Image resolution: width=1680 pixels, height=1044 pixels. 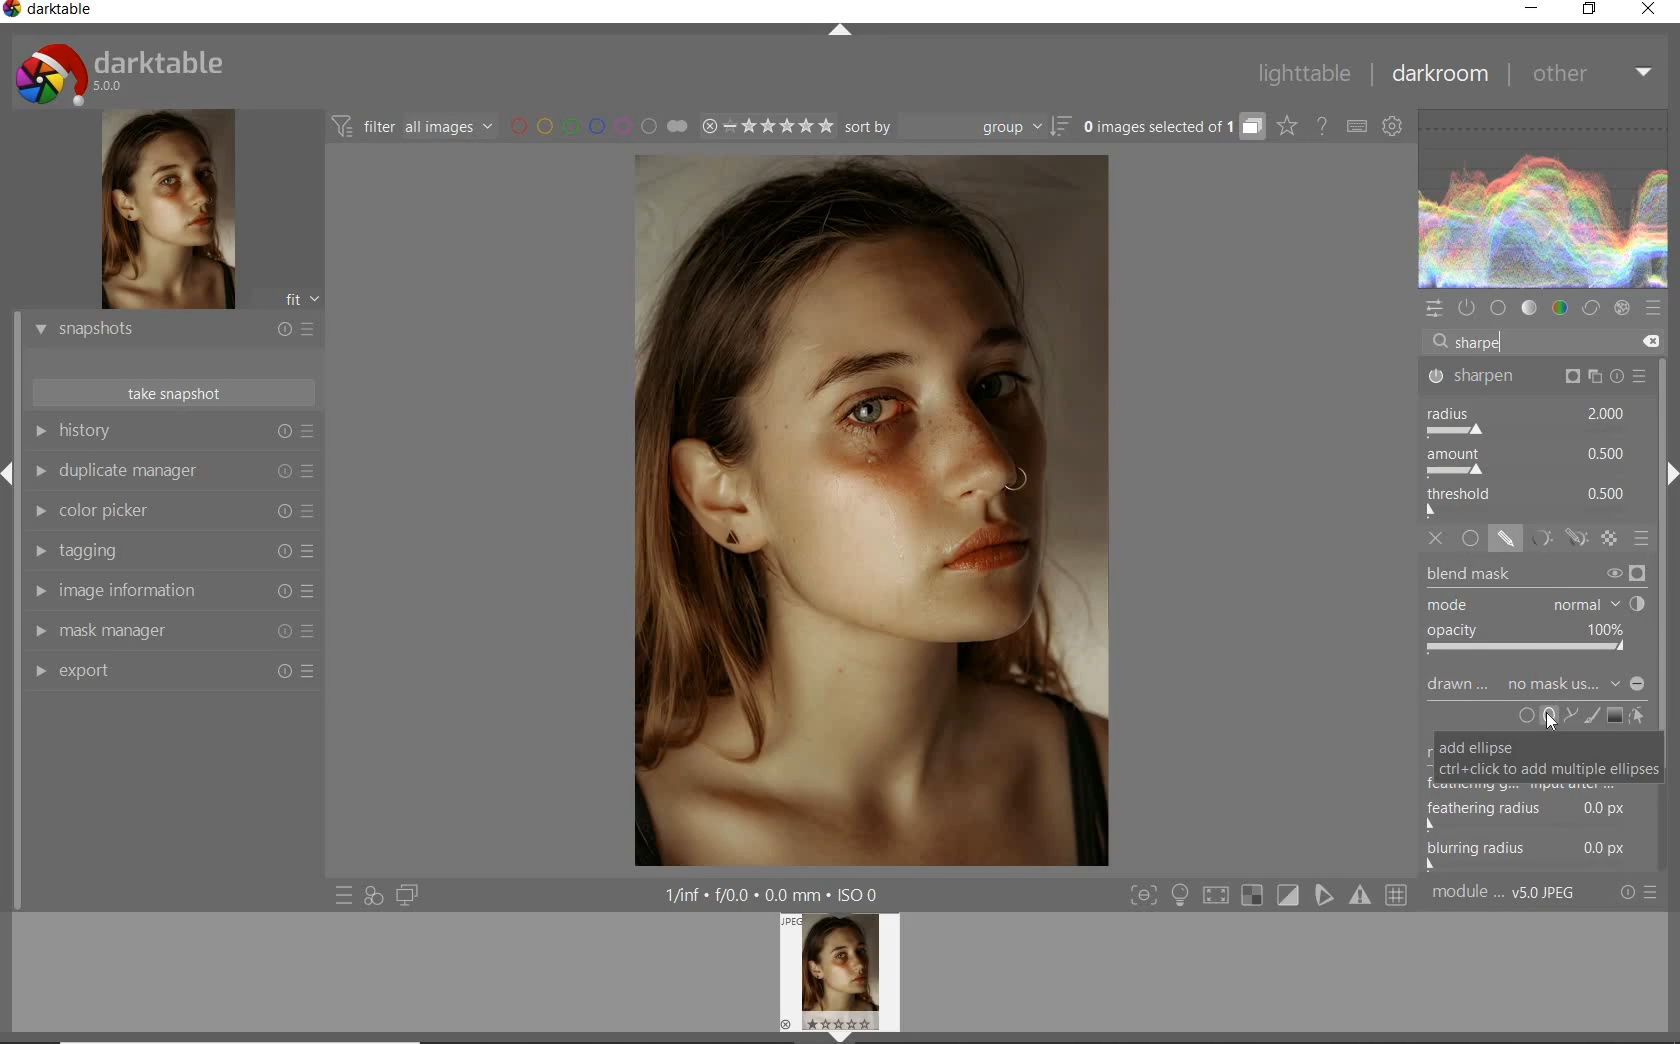 I want to click on IMAGE, so click(x=845, y=975).